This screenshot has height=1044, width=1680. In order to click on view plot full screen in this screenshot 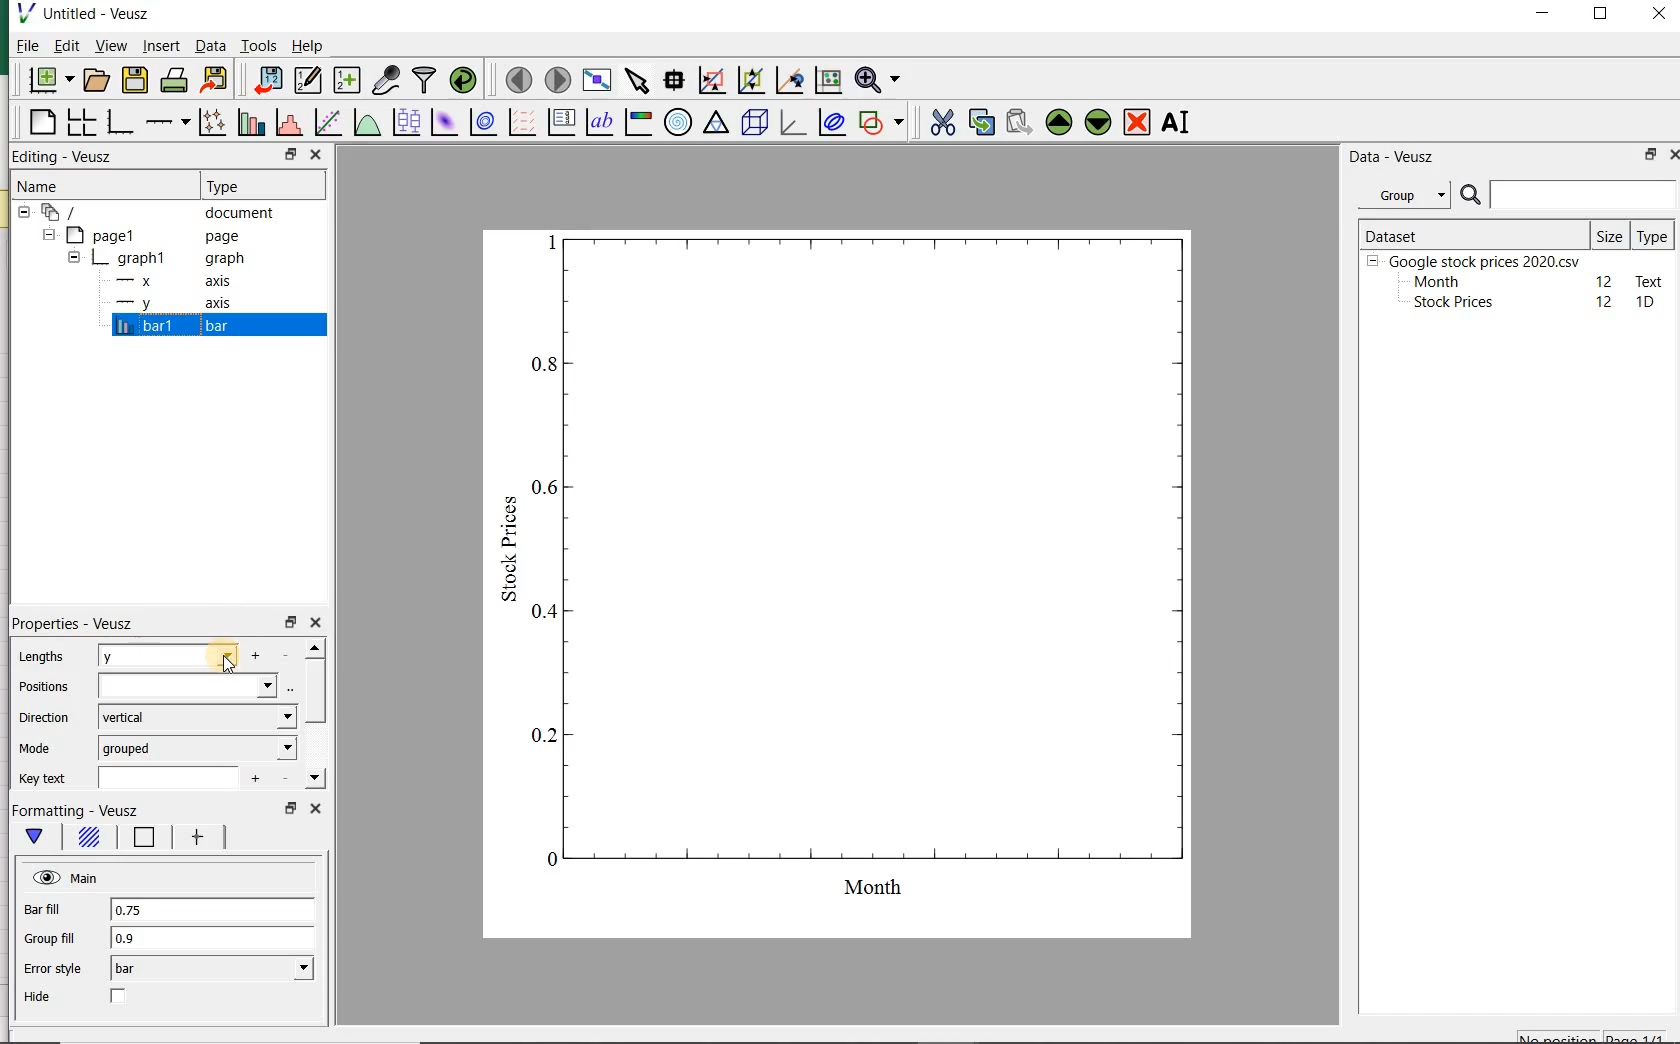, I will do `click(596, 81)`.